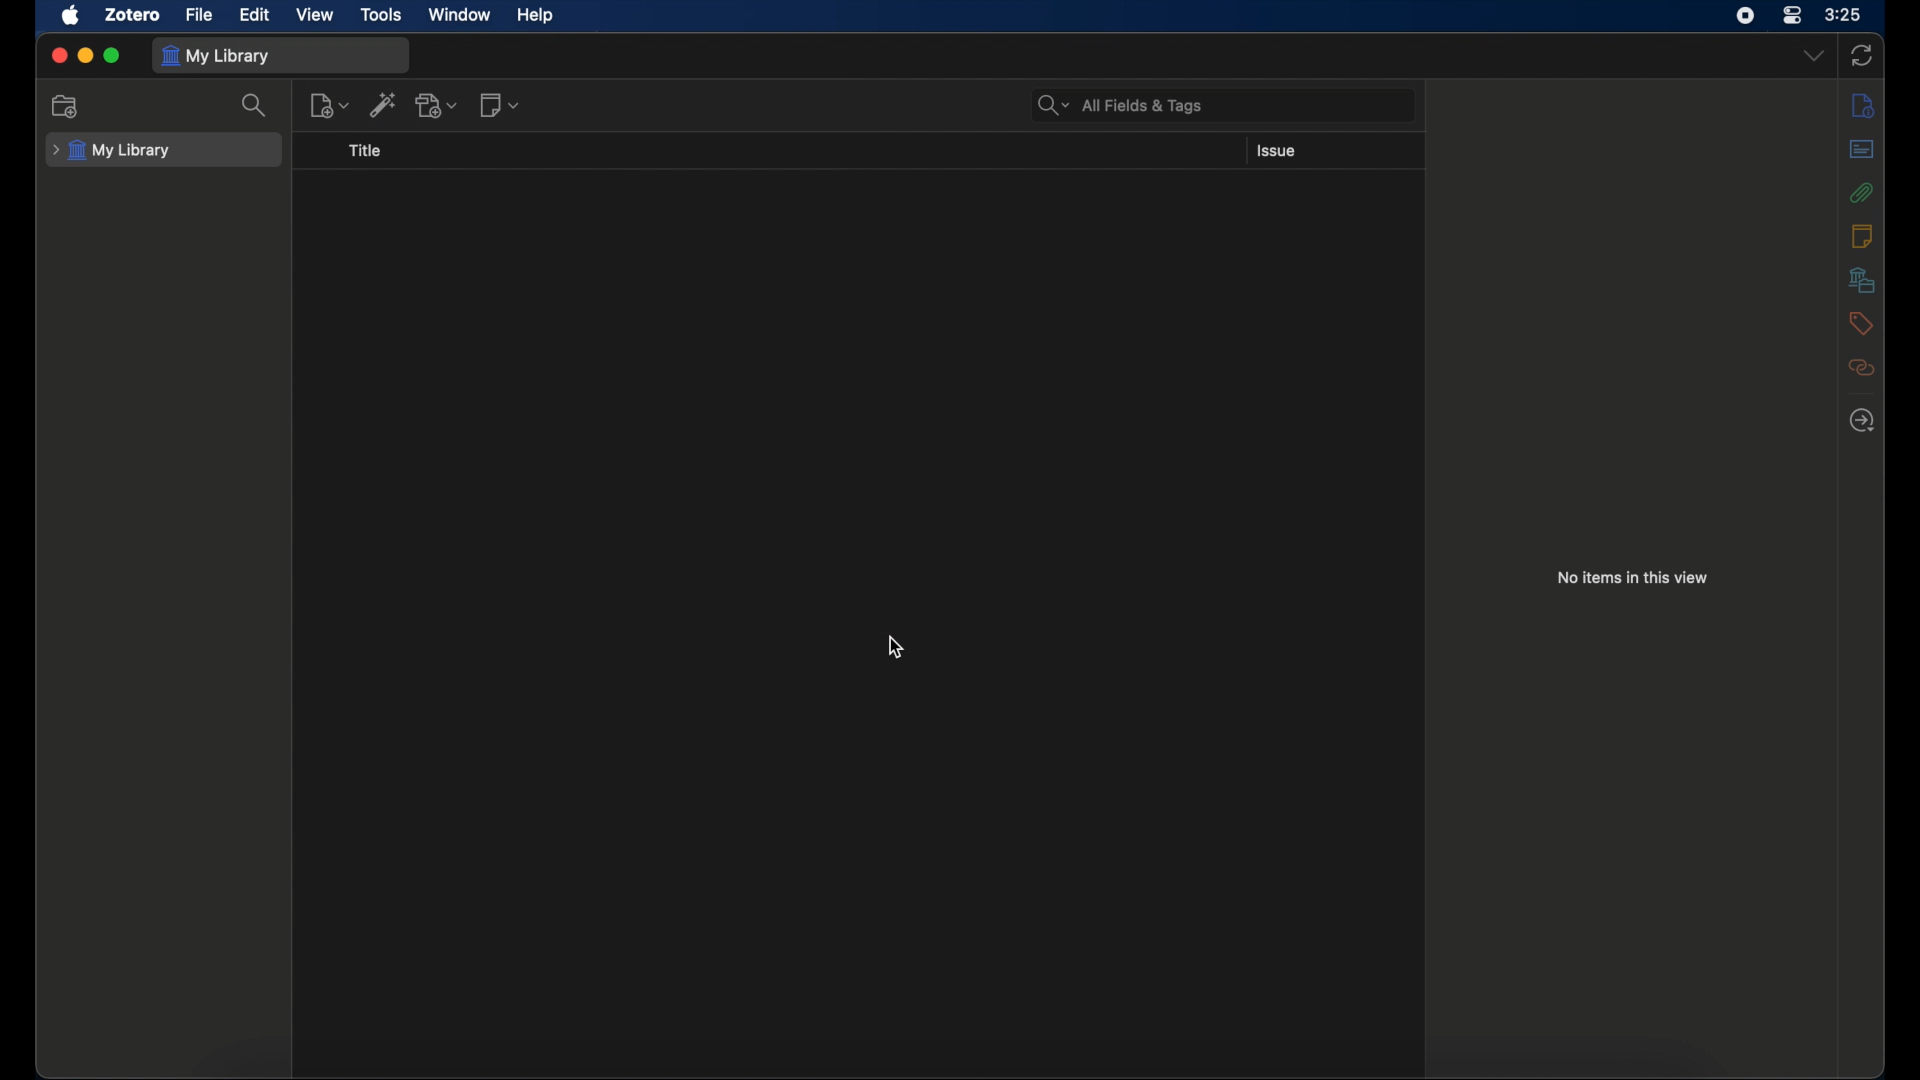 This screenshot has height=1080, width=1920. Describe the element at coordinates (1120, 106) in the screenshot. I see `all fields & tags` at that location.